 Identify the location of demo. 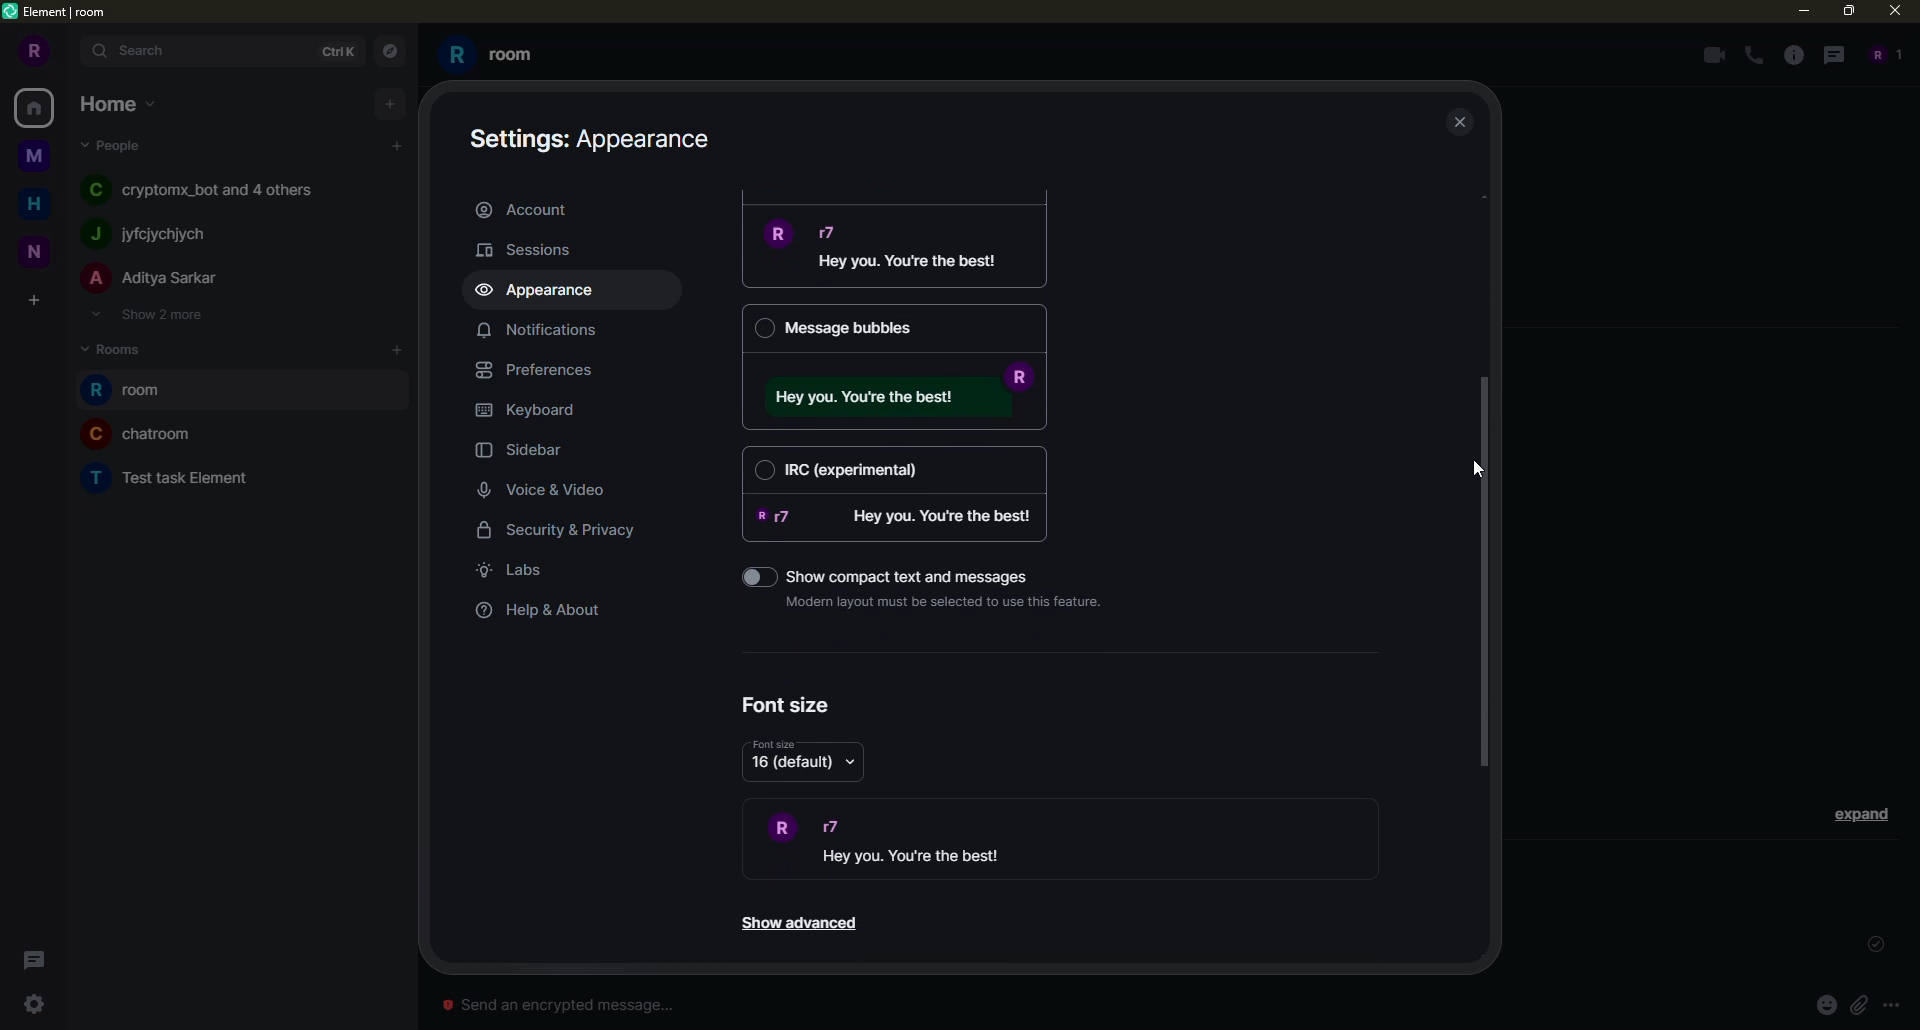
(933, 837).